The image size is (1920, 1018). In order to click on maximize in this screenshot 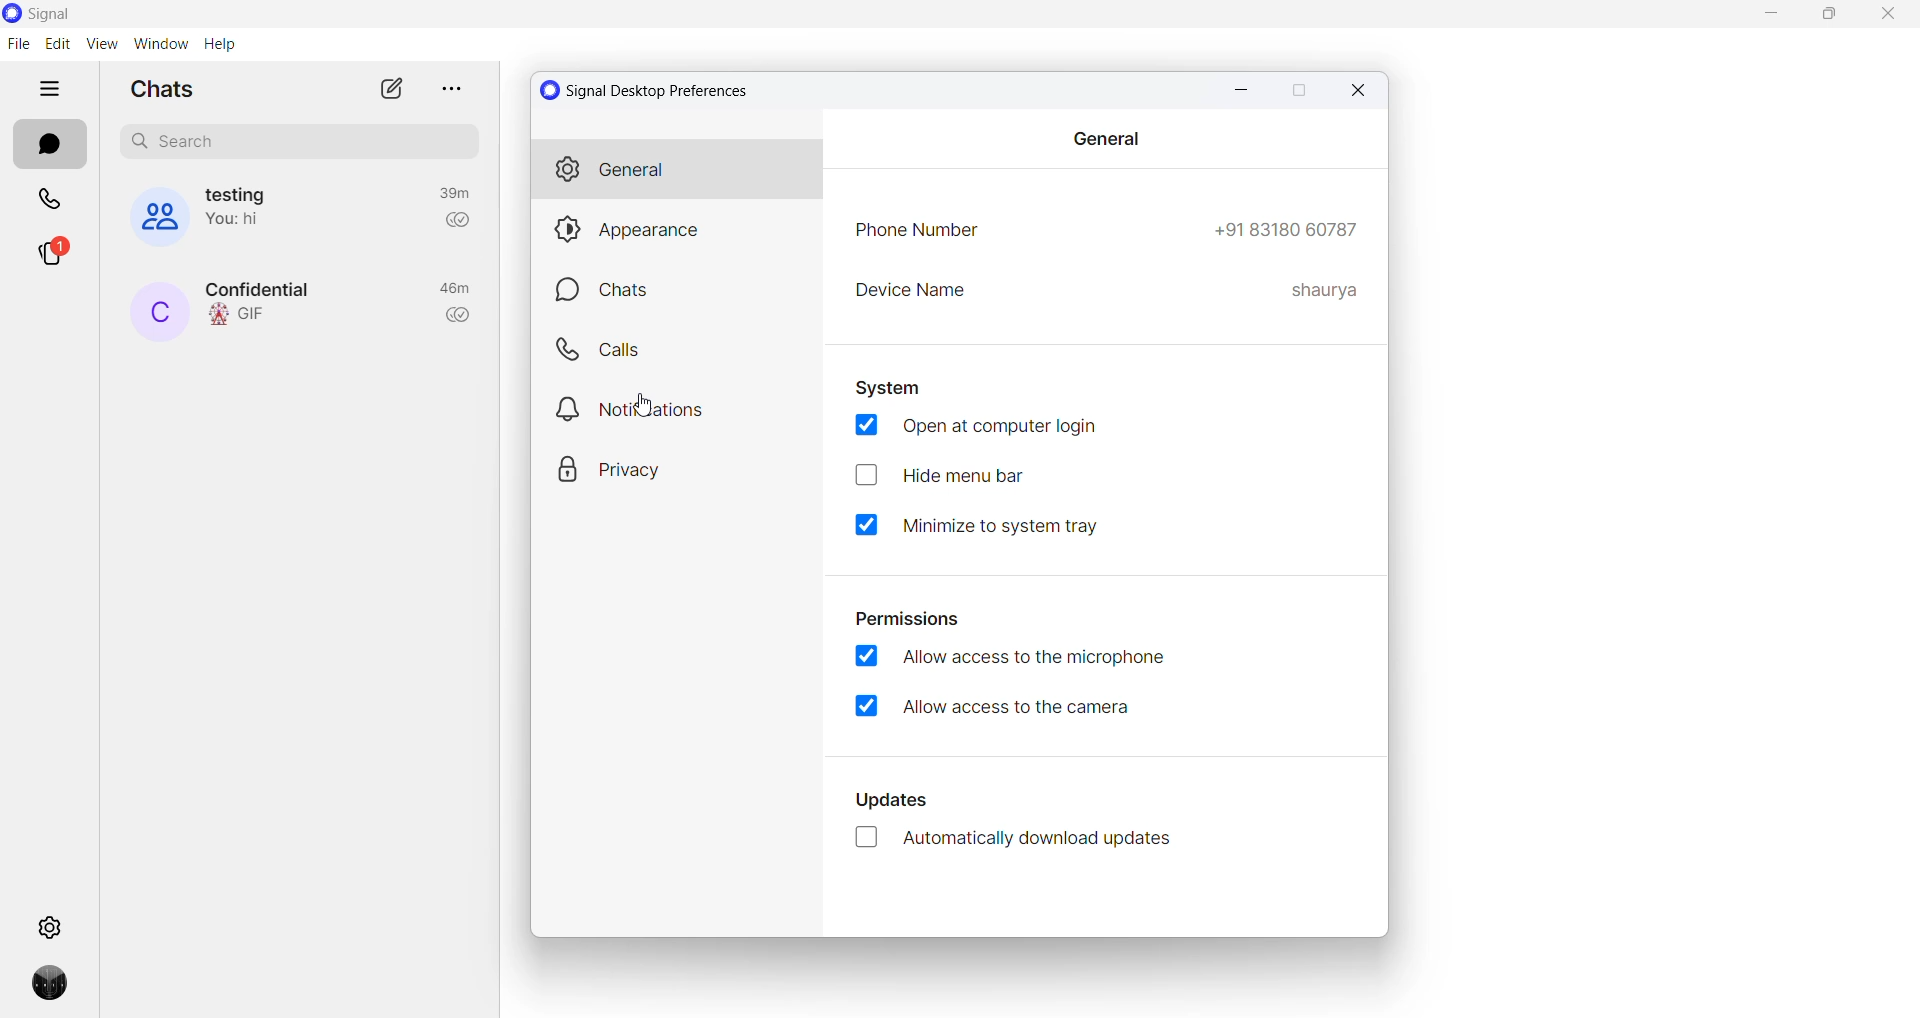, I will do `click(1832, 18)`.